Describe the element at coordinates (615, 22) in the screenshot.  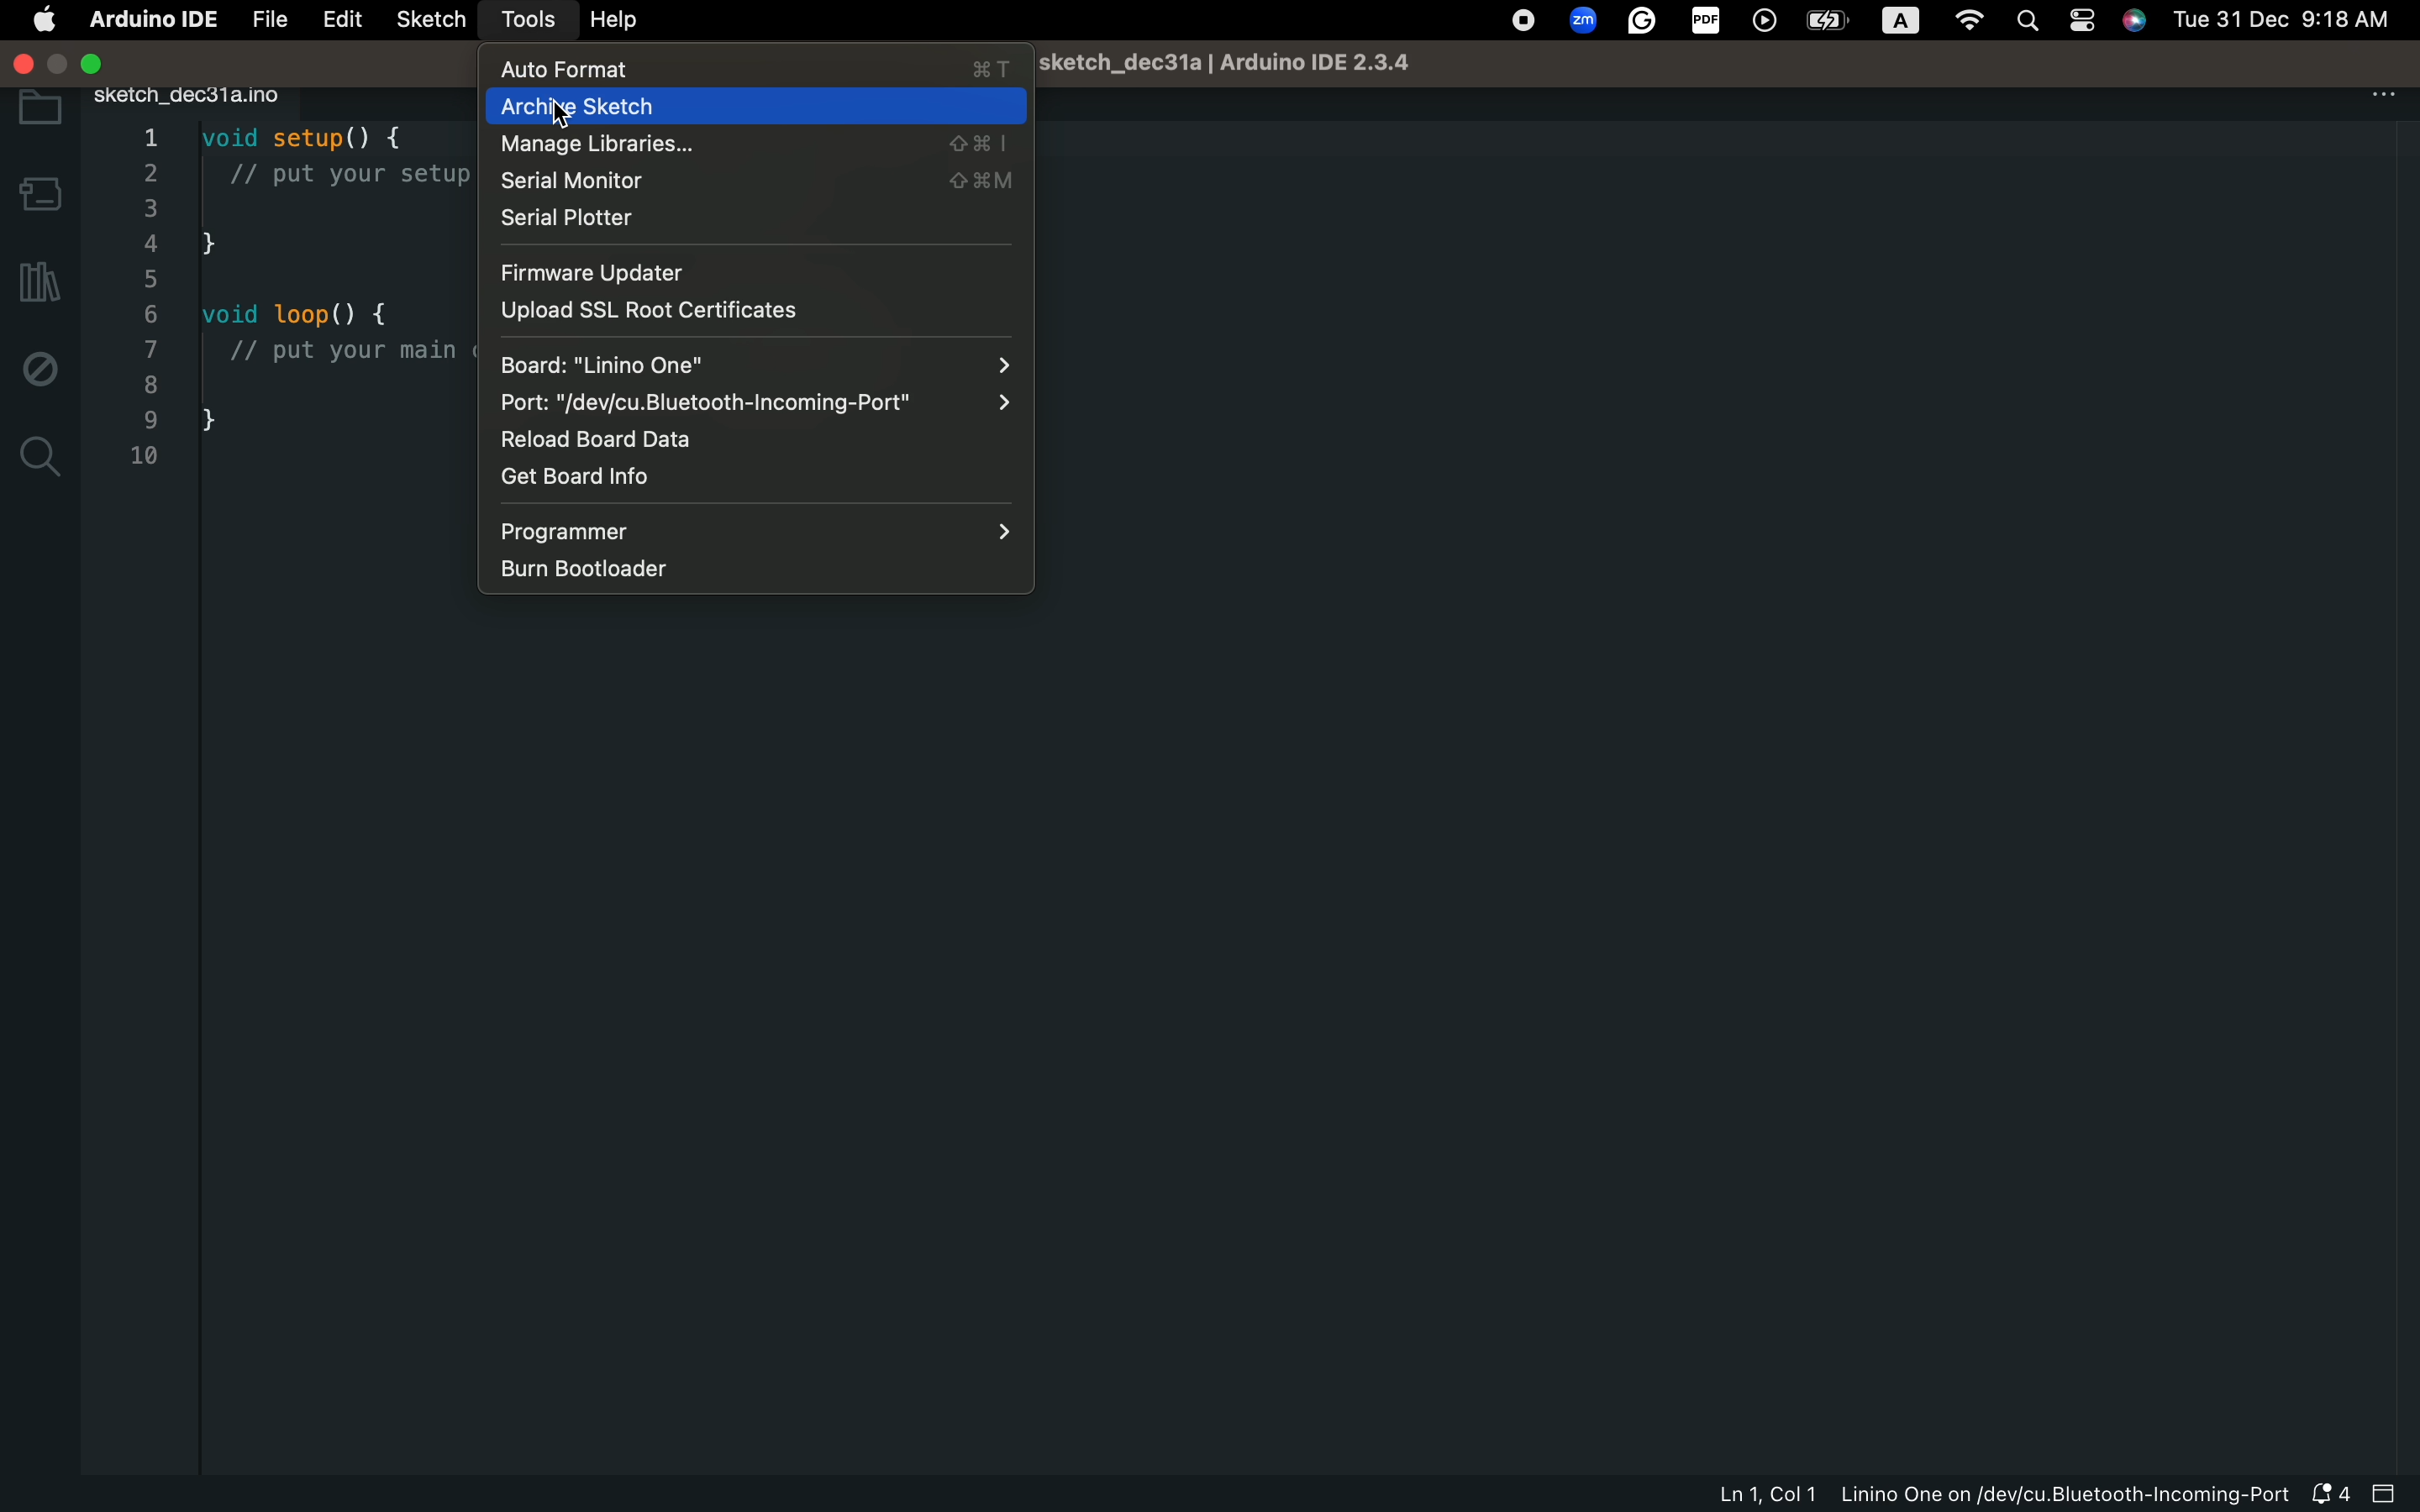
I see `help` at that location.